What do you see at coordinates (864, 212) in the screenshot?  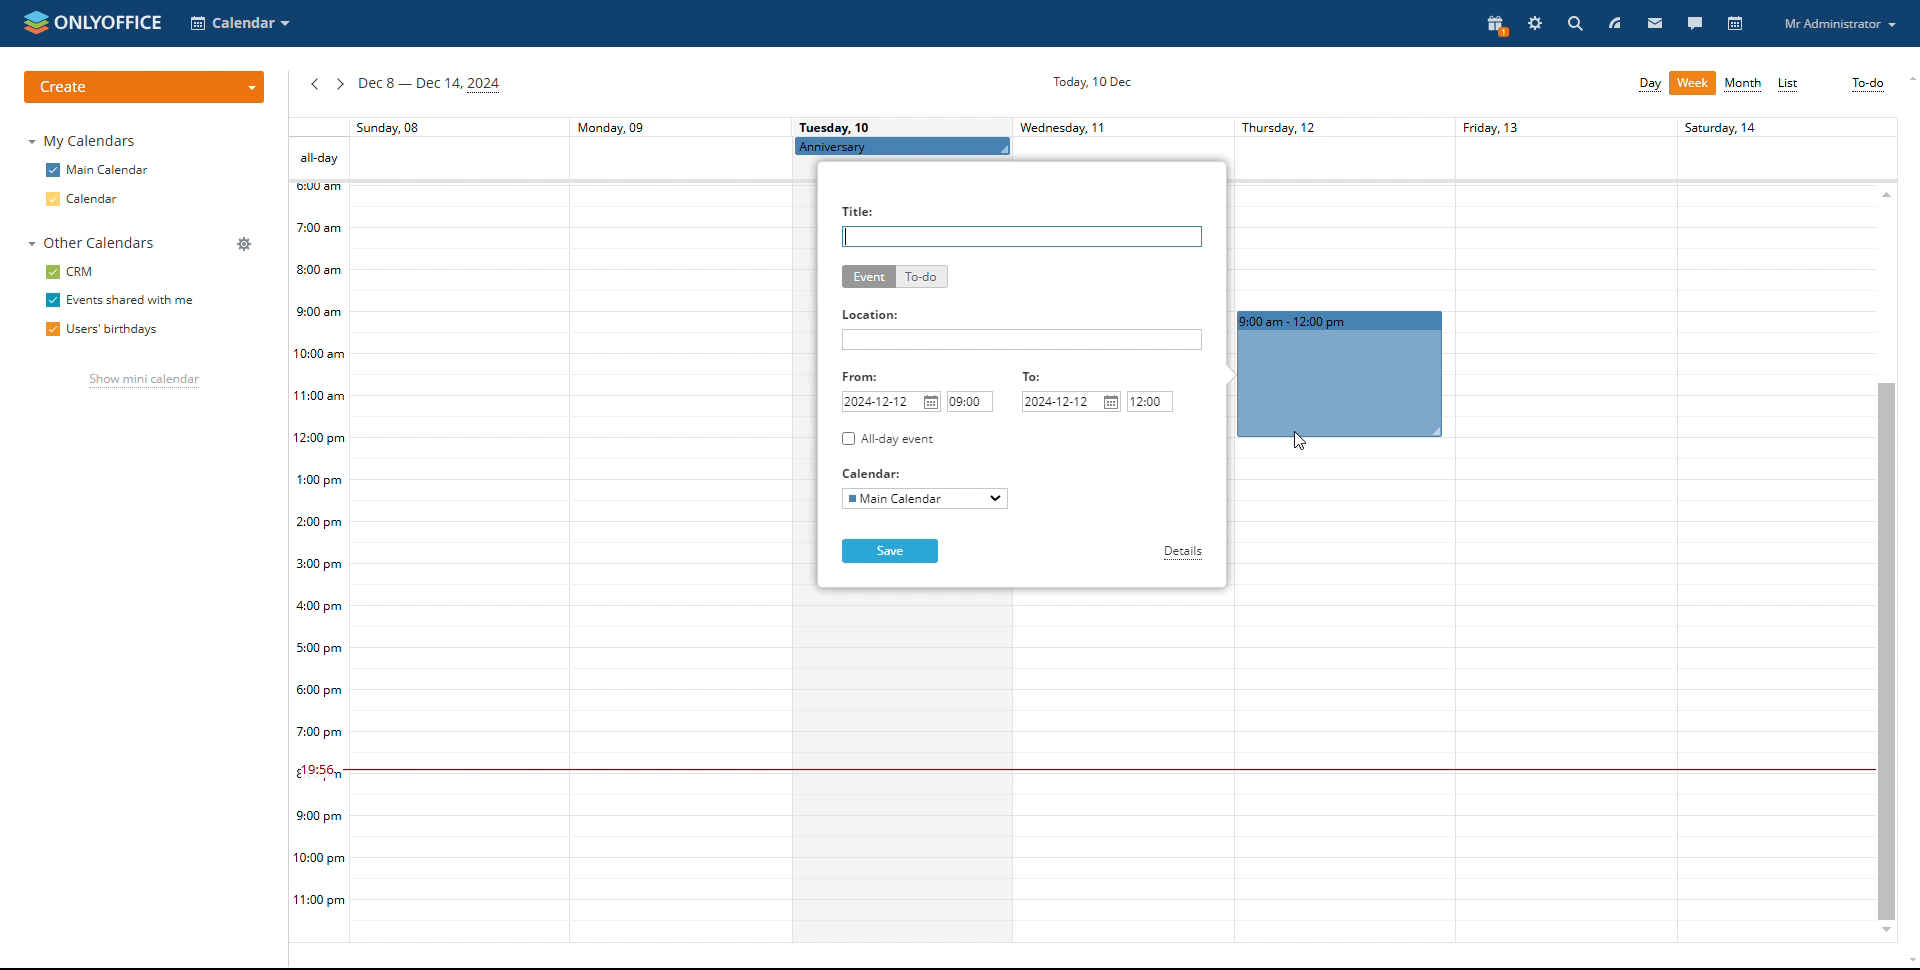 I see `Title:` at bounding box center [864, 212].